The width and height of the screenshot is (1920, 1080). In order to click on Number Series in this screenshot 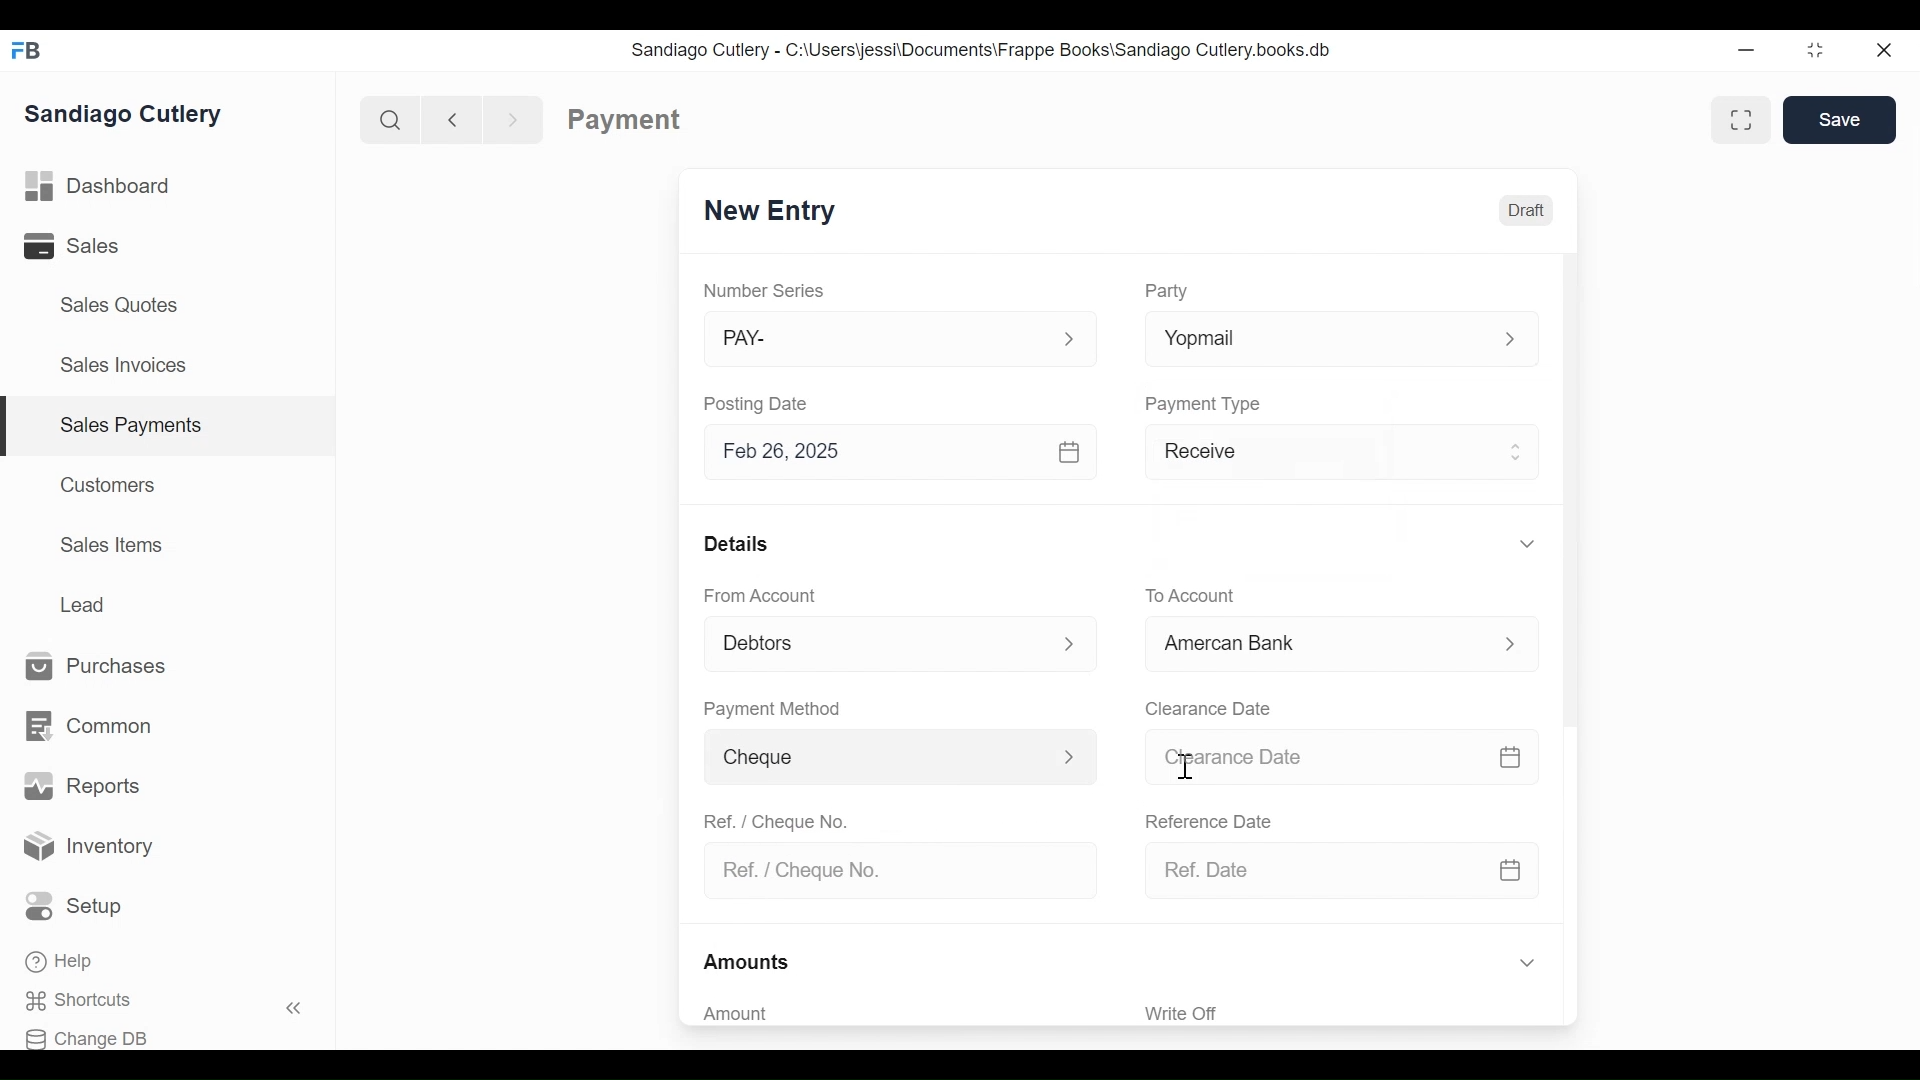, I will do `click(766, 291)`.